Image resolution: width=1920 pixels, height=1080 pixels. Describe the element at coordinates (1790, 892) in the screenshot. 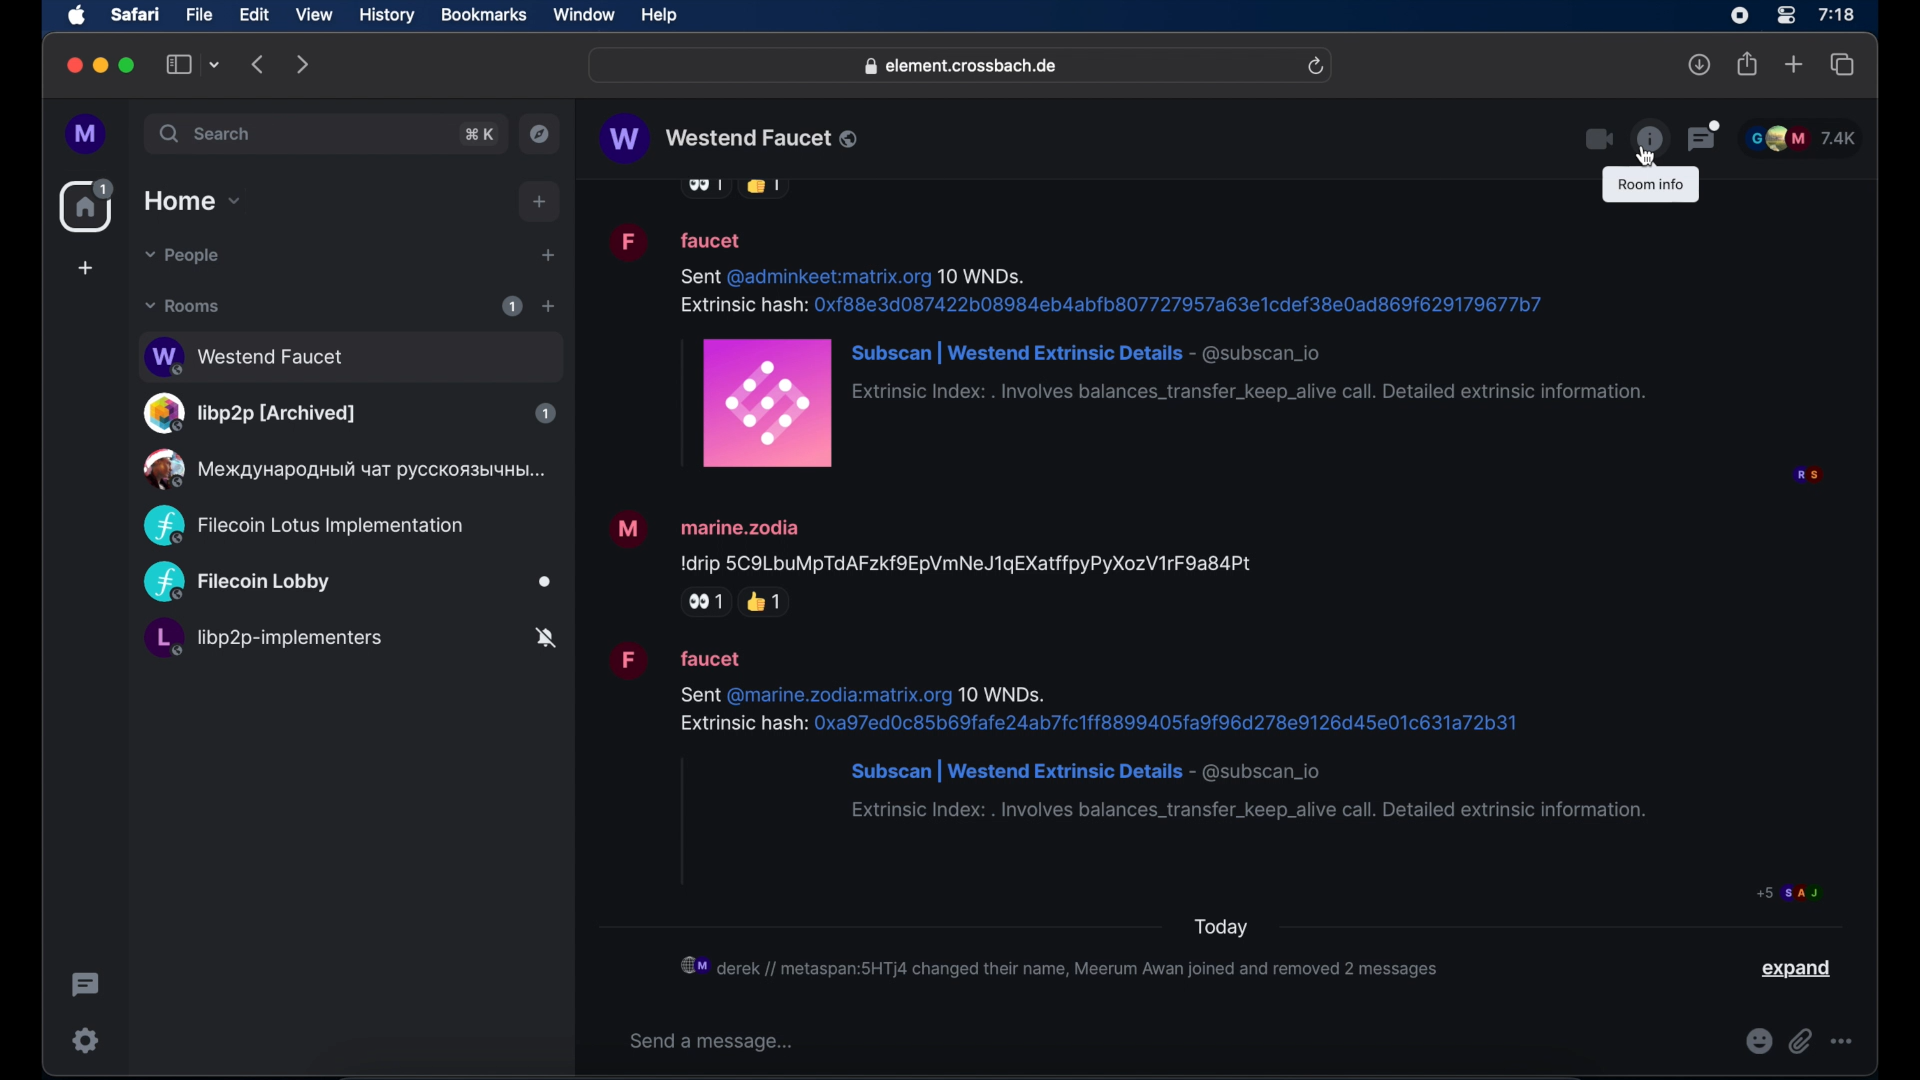

I see `participants` at that location.